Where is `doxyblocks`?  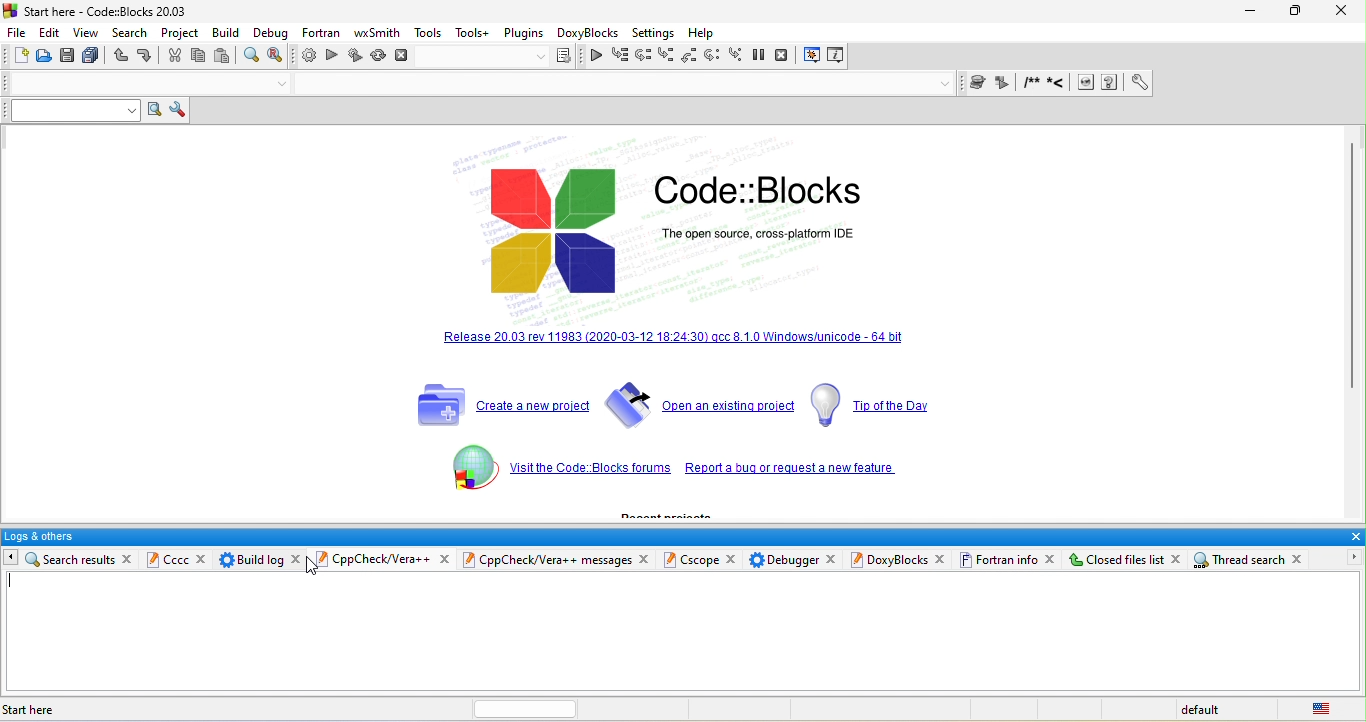
doxyblocks is located at coordinates (588, 32).